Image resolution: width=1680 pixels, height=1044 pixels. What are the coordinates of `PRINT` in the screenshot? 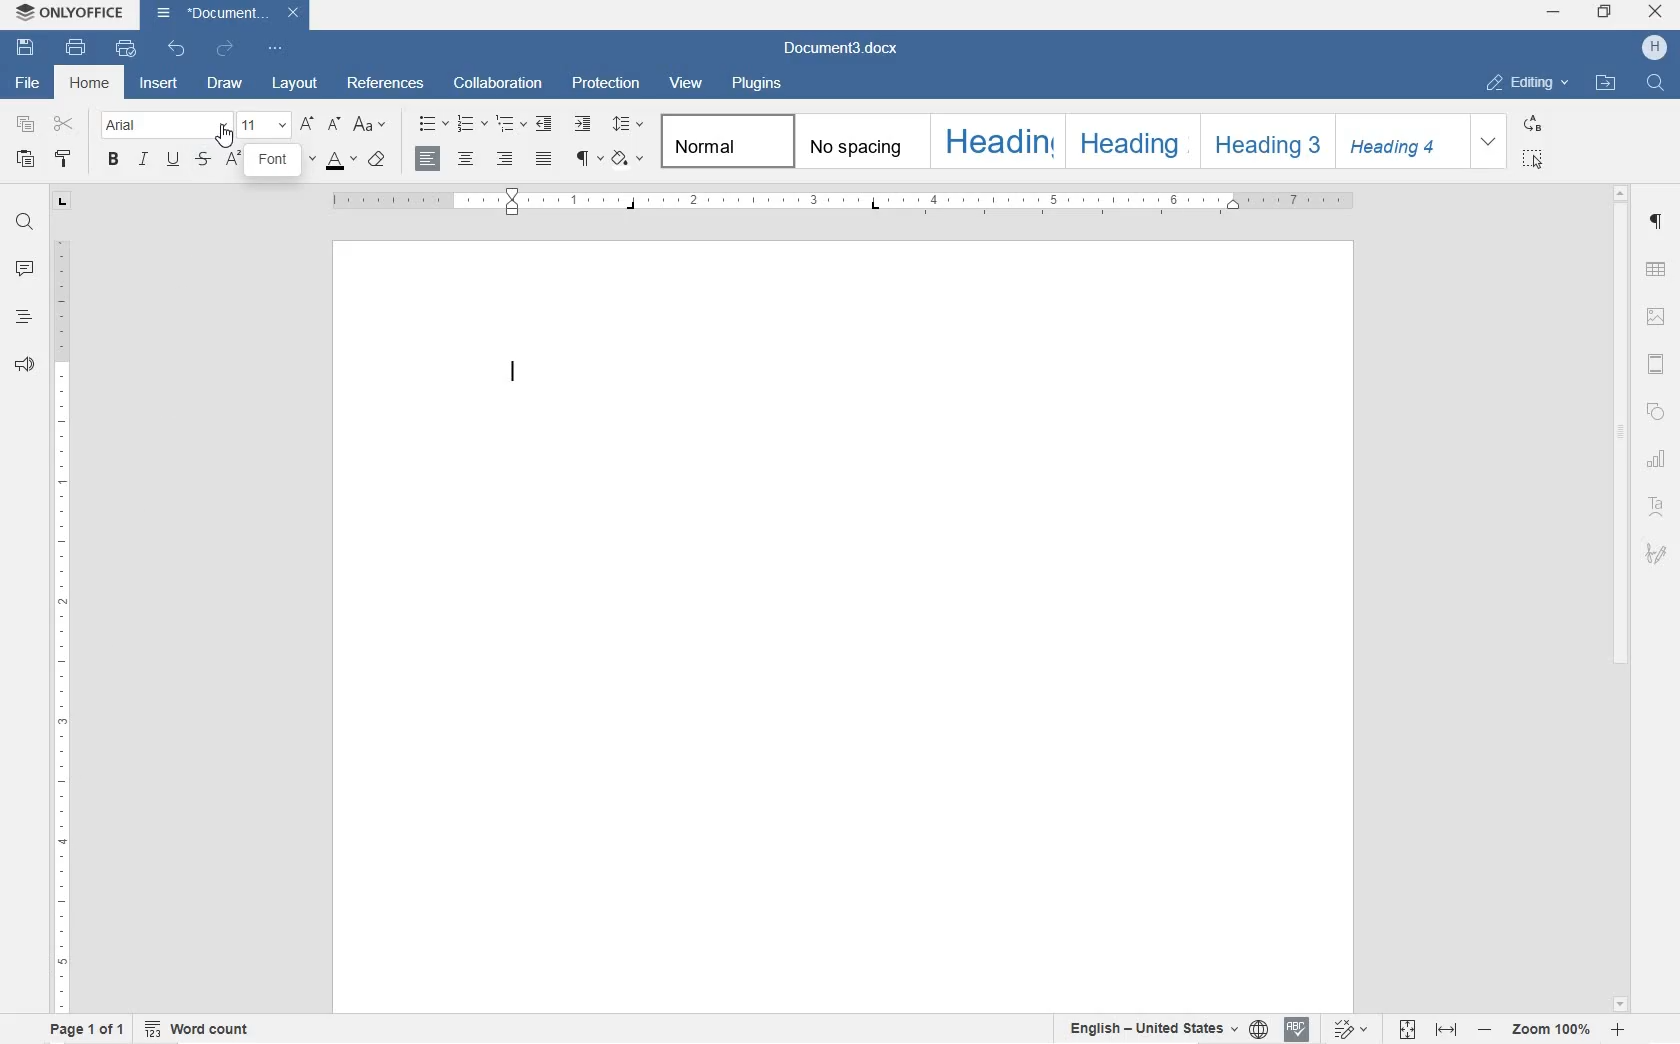 It's located at (74, 45).